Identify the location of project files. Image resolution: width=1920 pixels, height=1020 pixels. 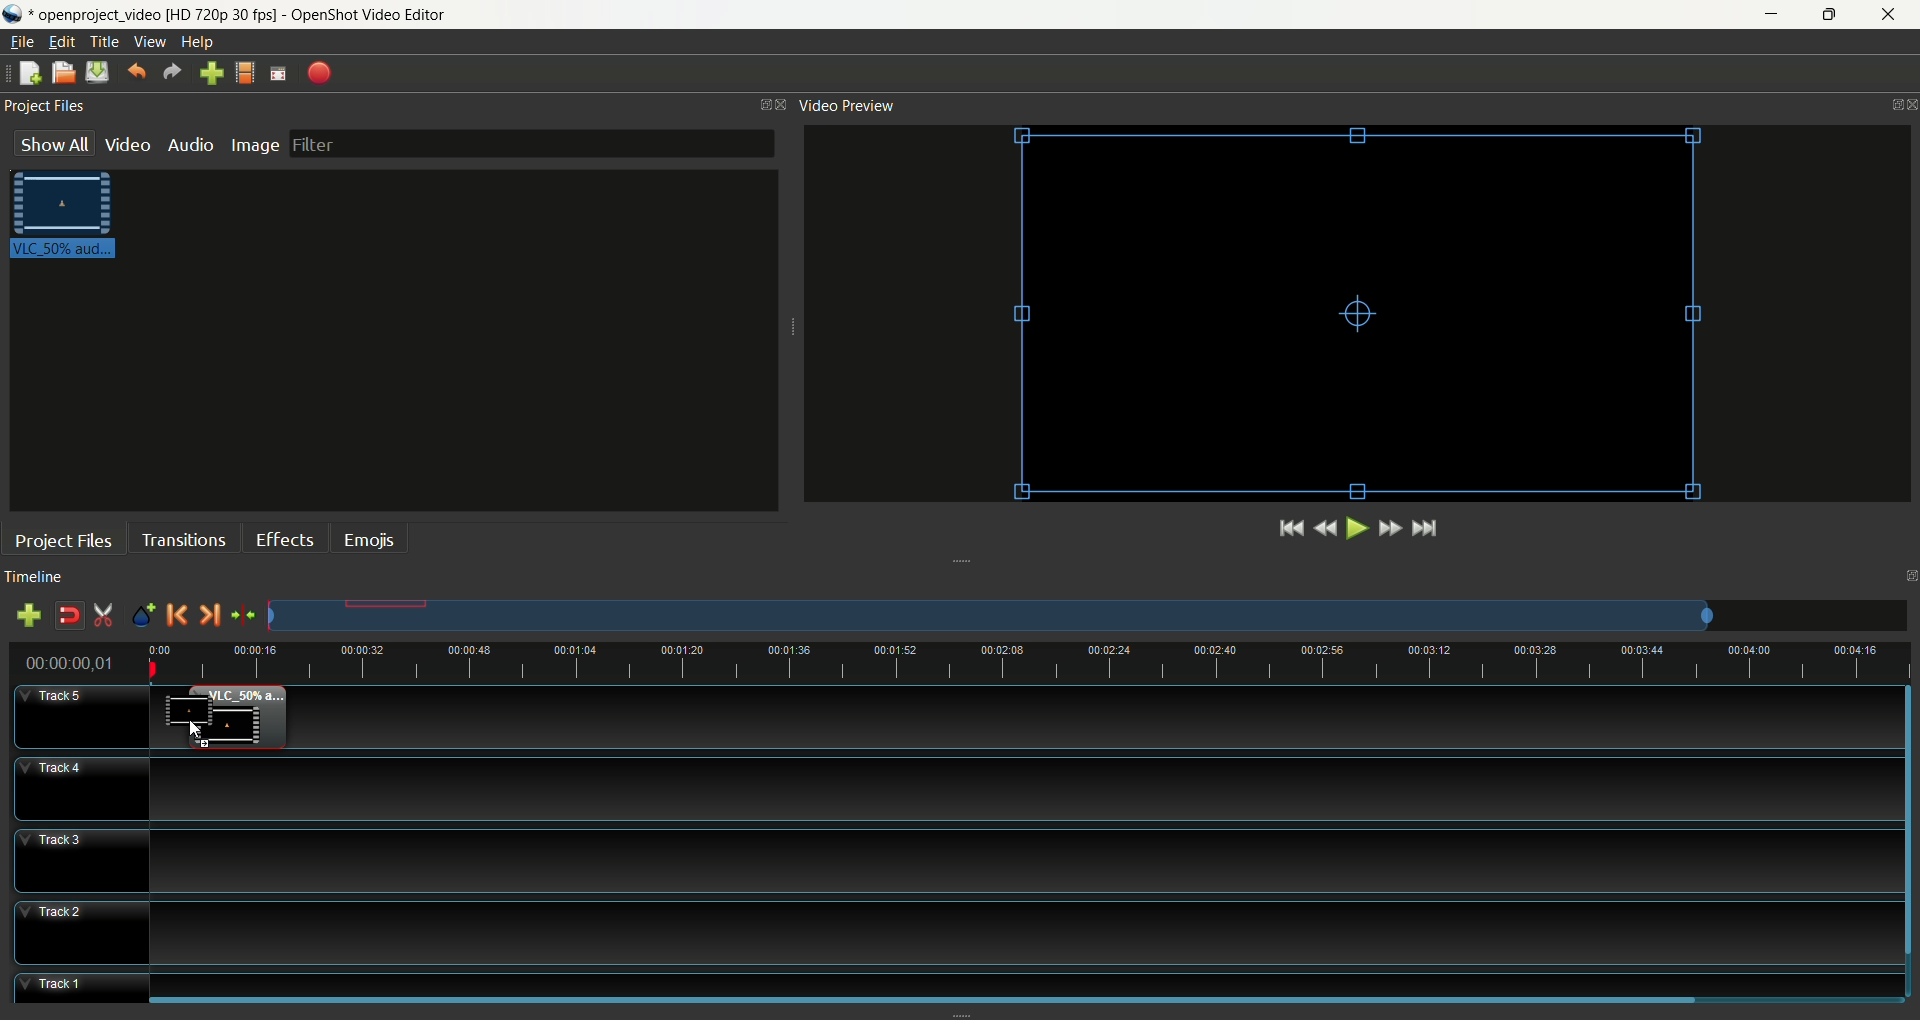
(46, 106).